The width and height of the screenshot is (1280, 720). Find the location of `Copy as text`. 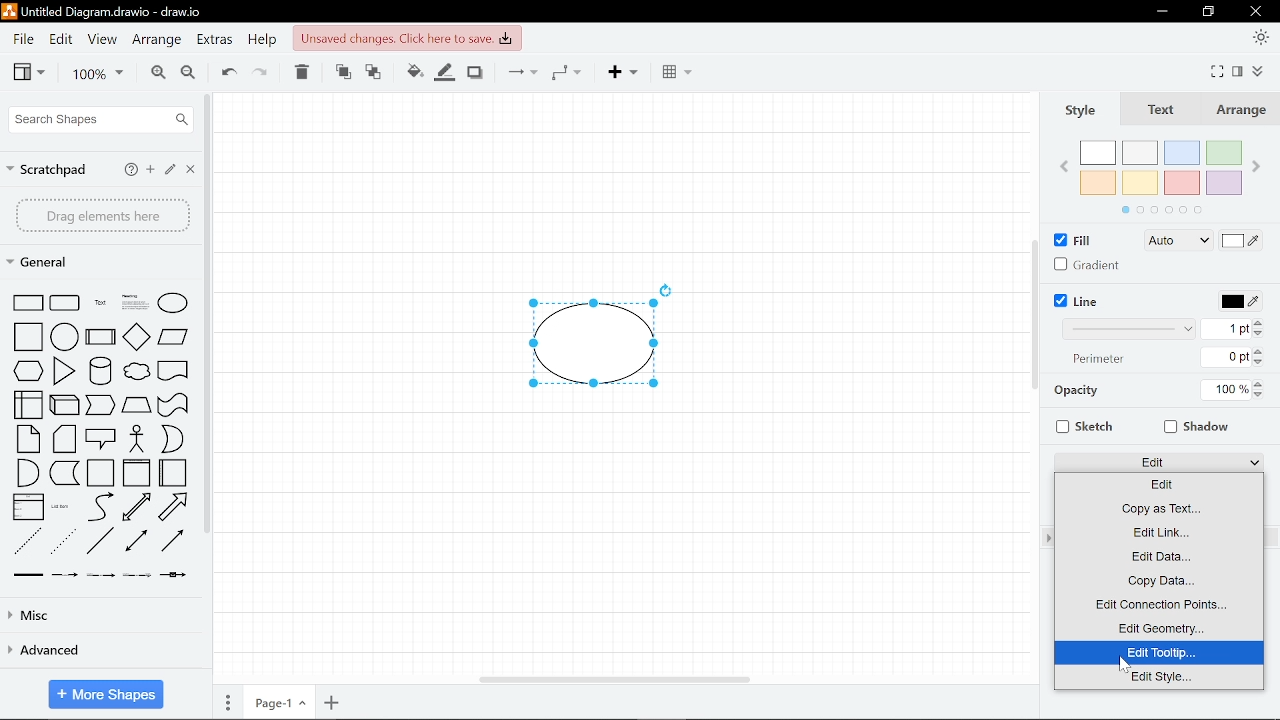

Copy as text is located at coordinates (1157, 508).